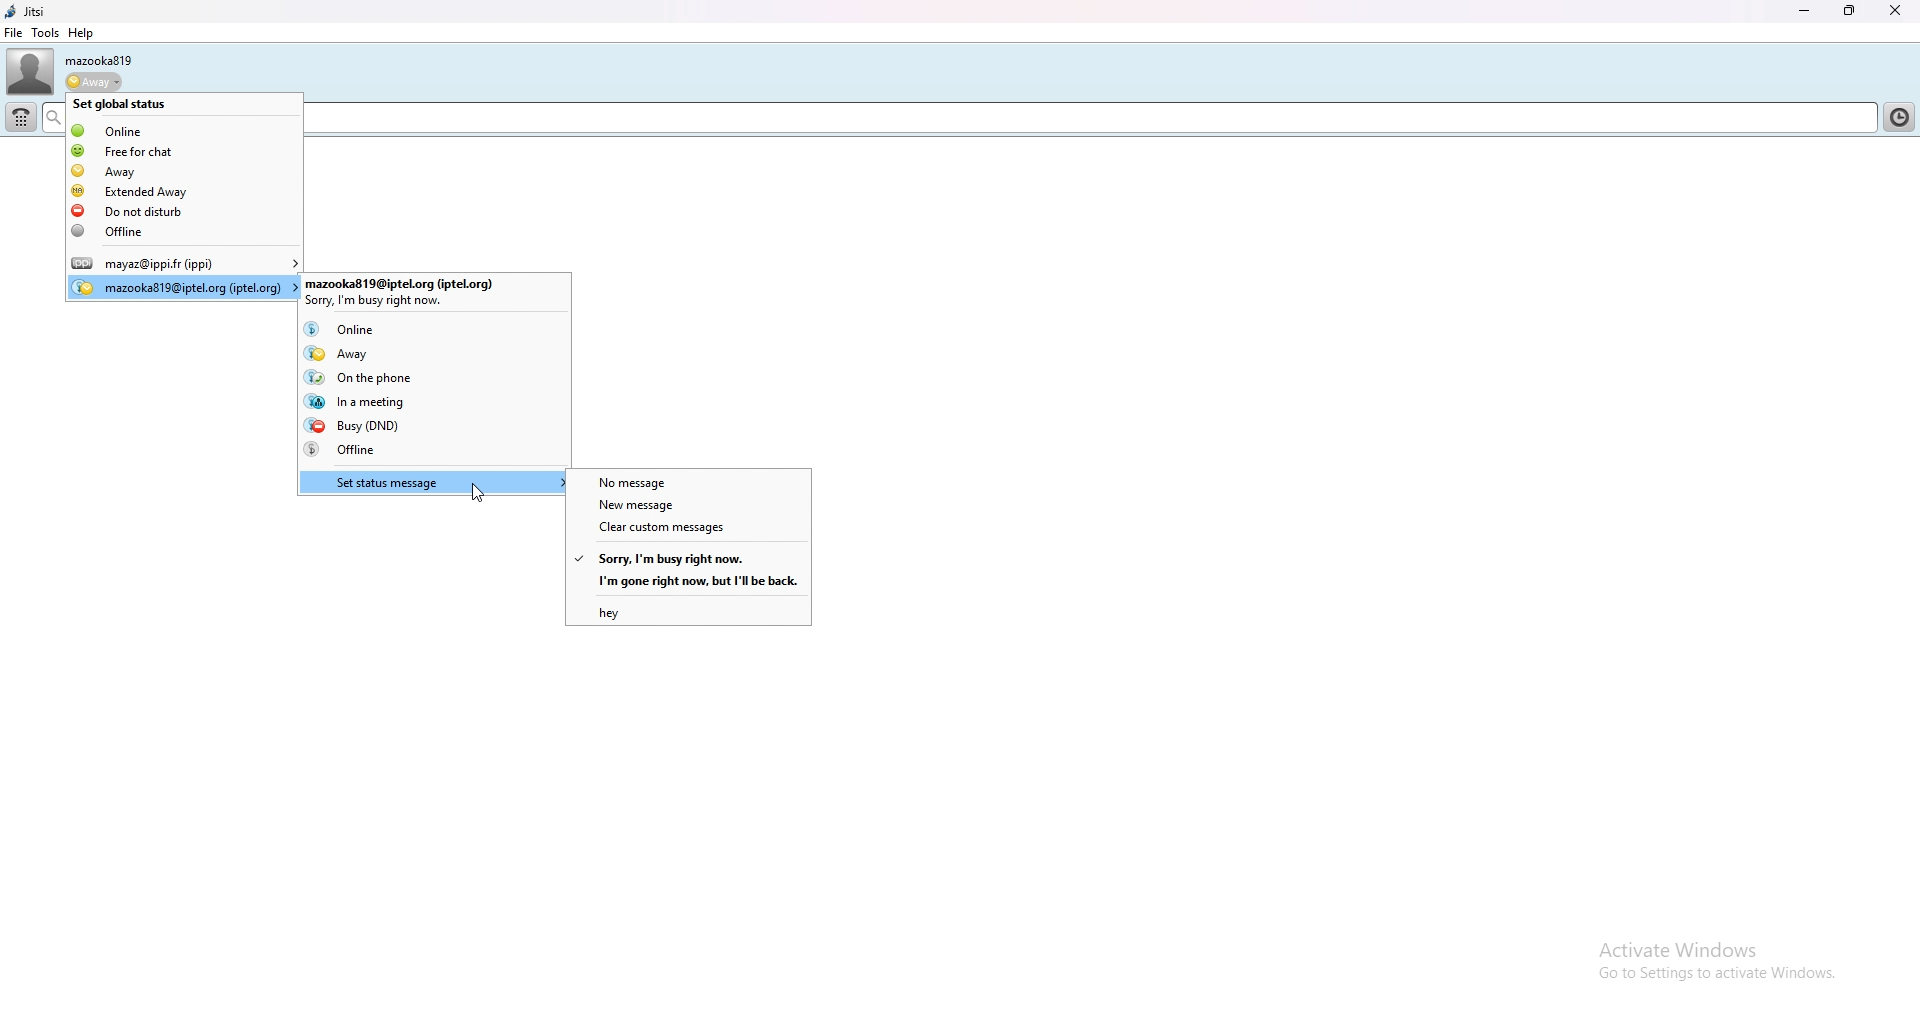  Describe the element at coordinates (688, 582) in the screenshot. I see `i'm gone right now.but i'll be back.` at that location.